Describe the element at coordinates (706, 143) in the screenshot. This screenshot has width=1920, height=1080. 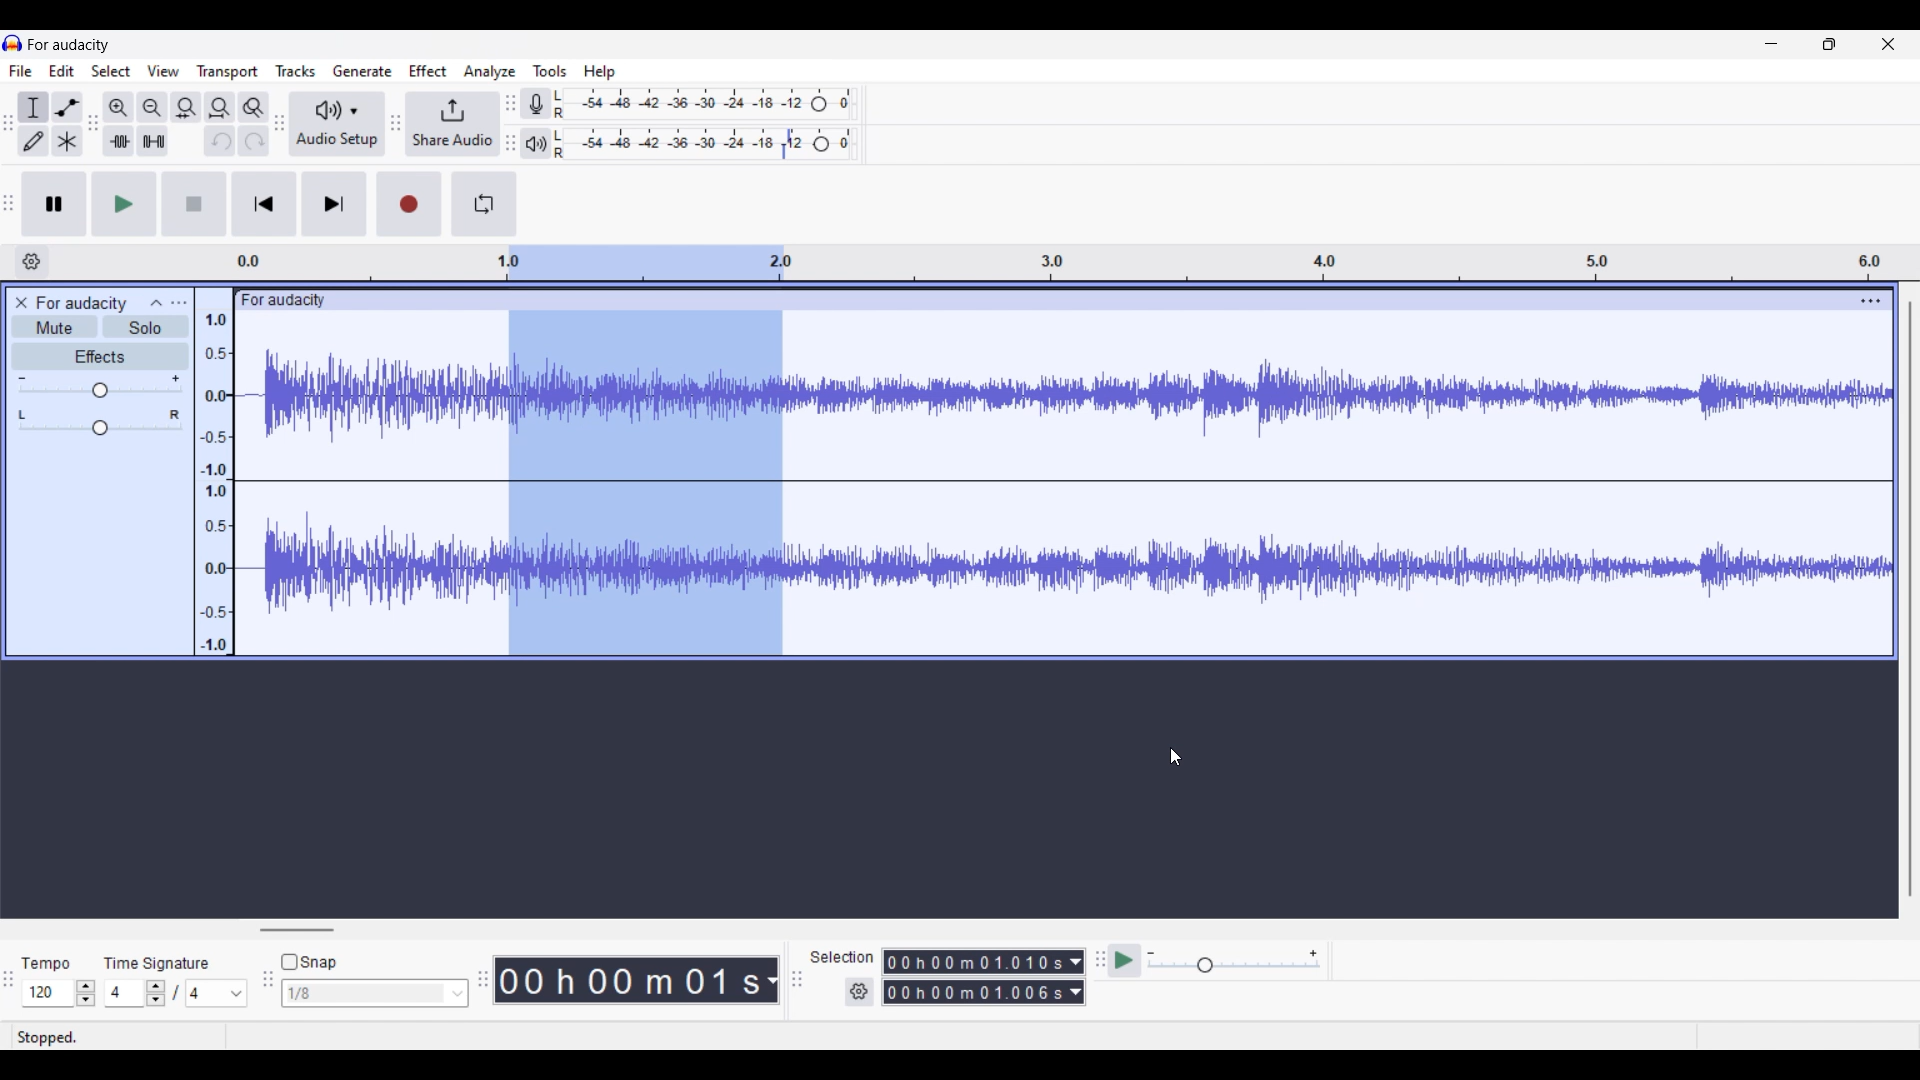
I see `Playback level` at that location.